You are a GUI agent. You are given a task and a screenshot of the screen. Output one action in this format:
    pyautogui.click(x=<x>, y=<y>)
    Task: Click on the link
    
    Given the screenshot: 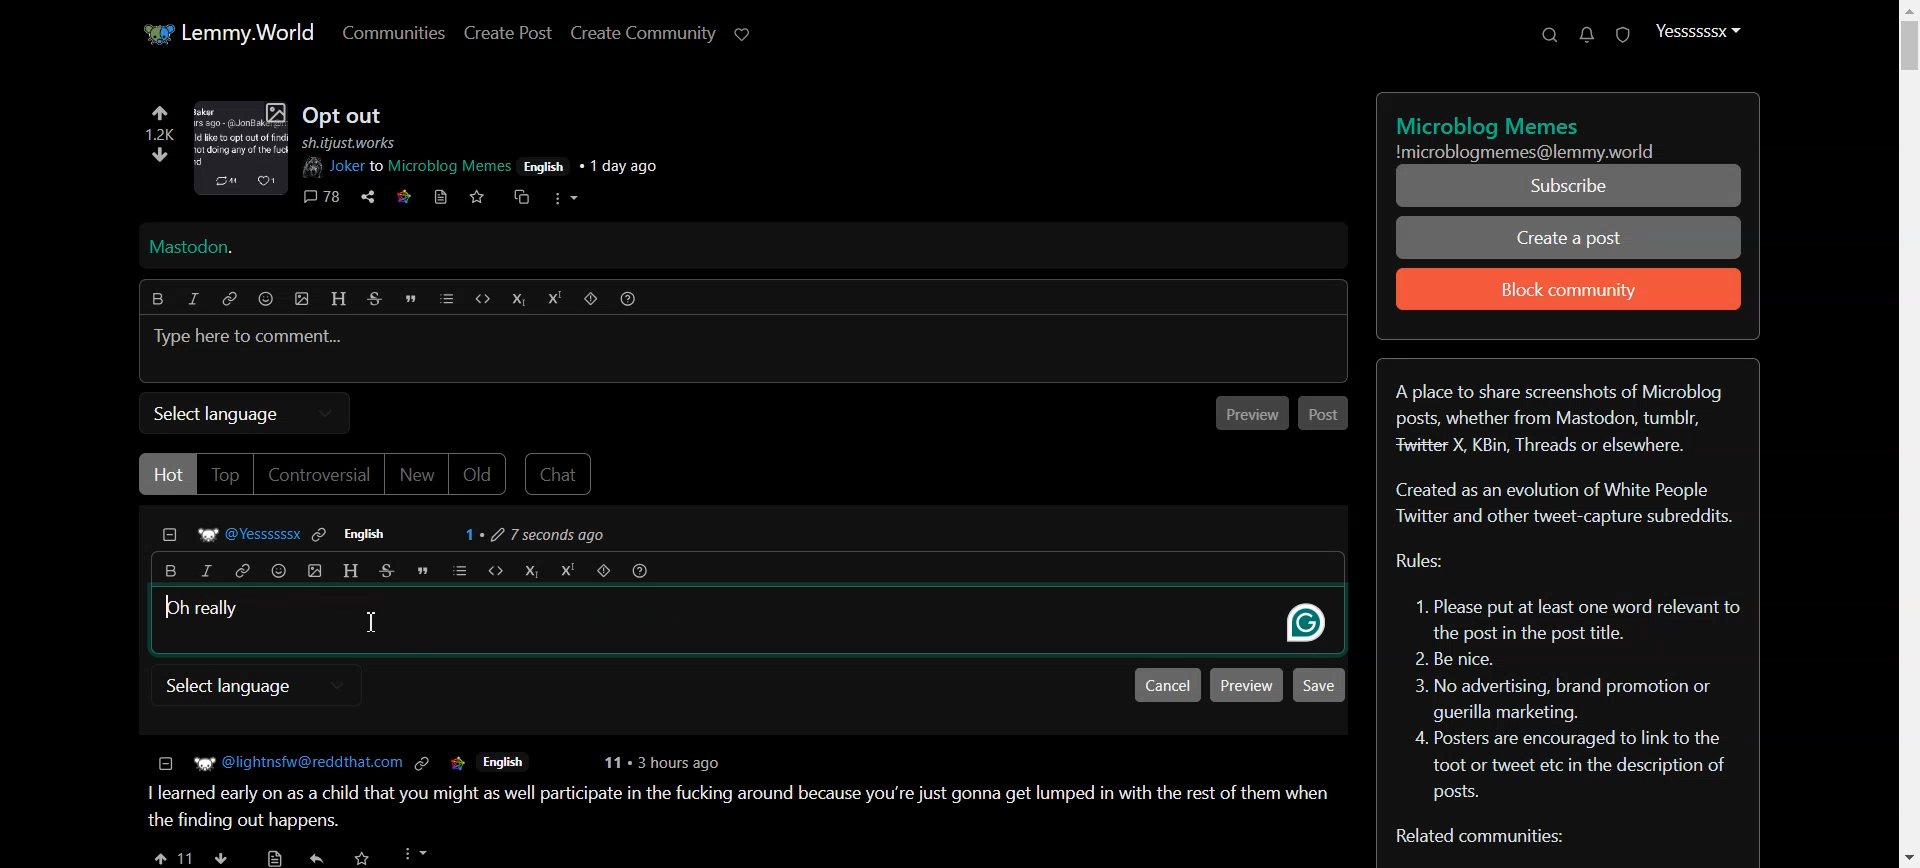 What is the action you would take?
    pyautogui.click(x=407, y=196)
    